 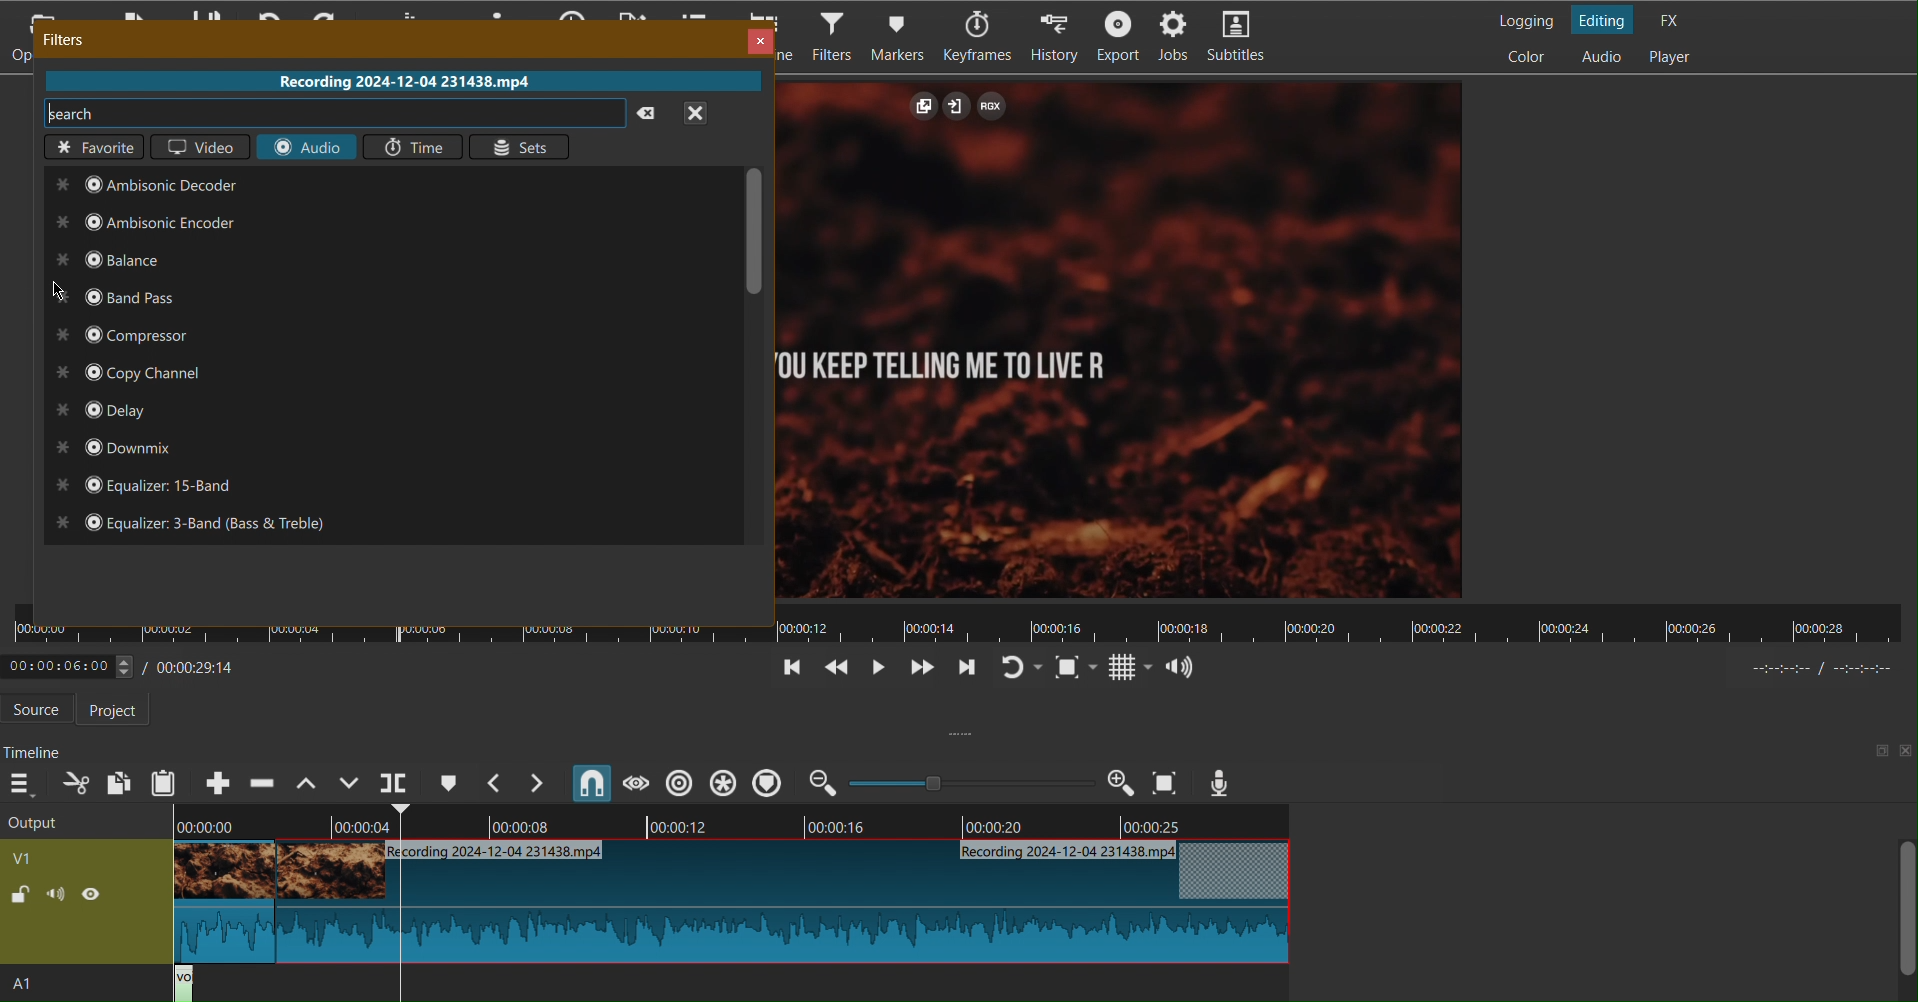 I want to click on Cue, so click(x=448, y=782).